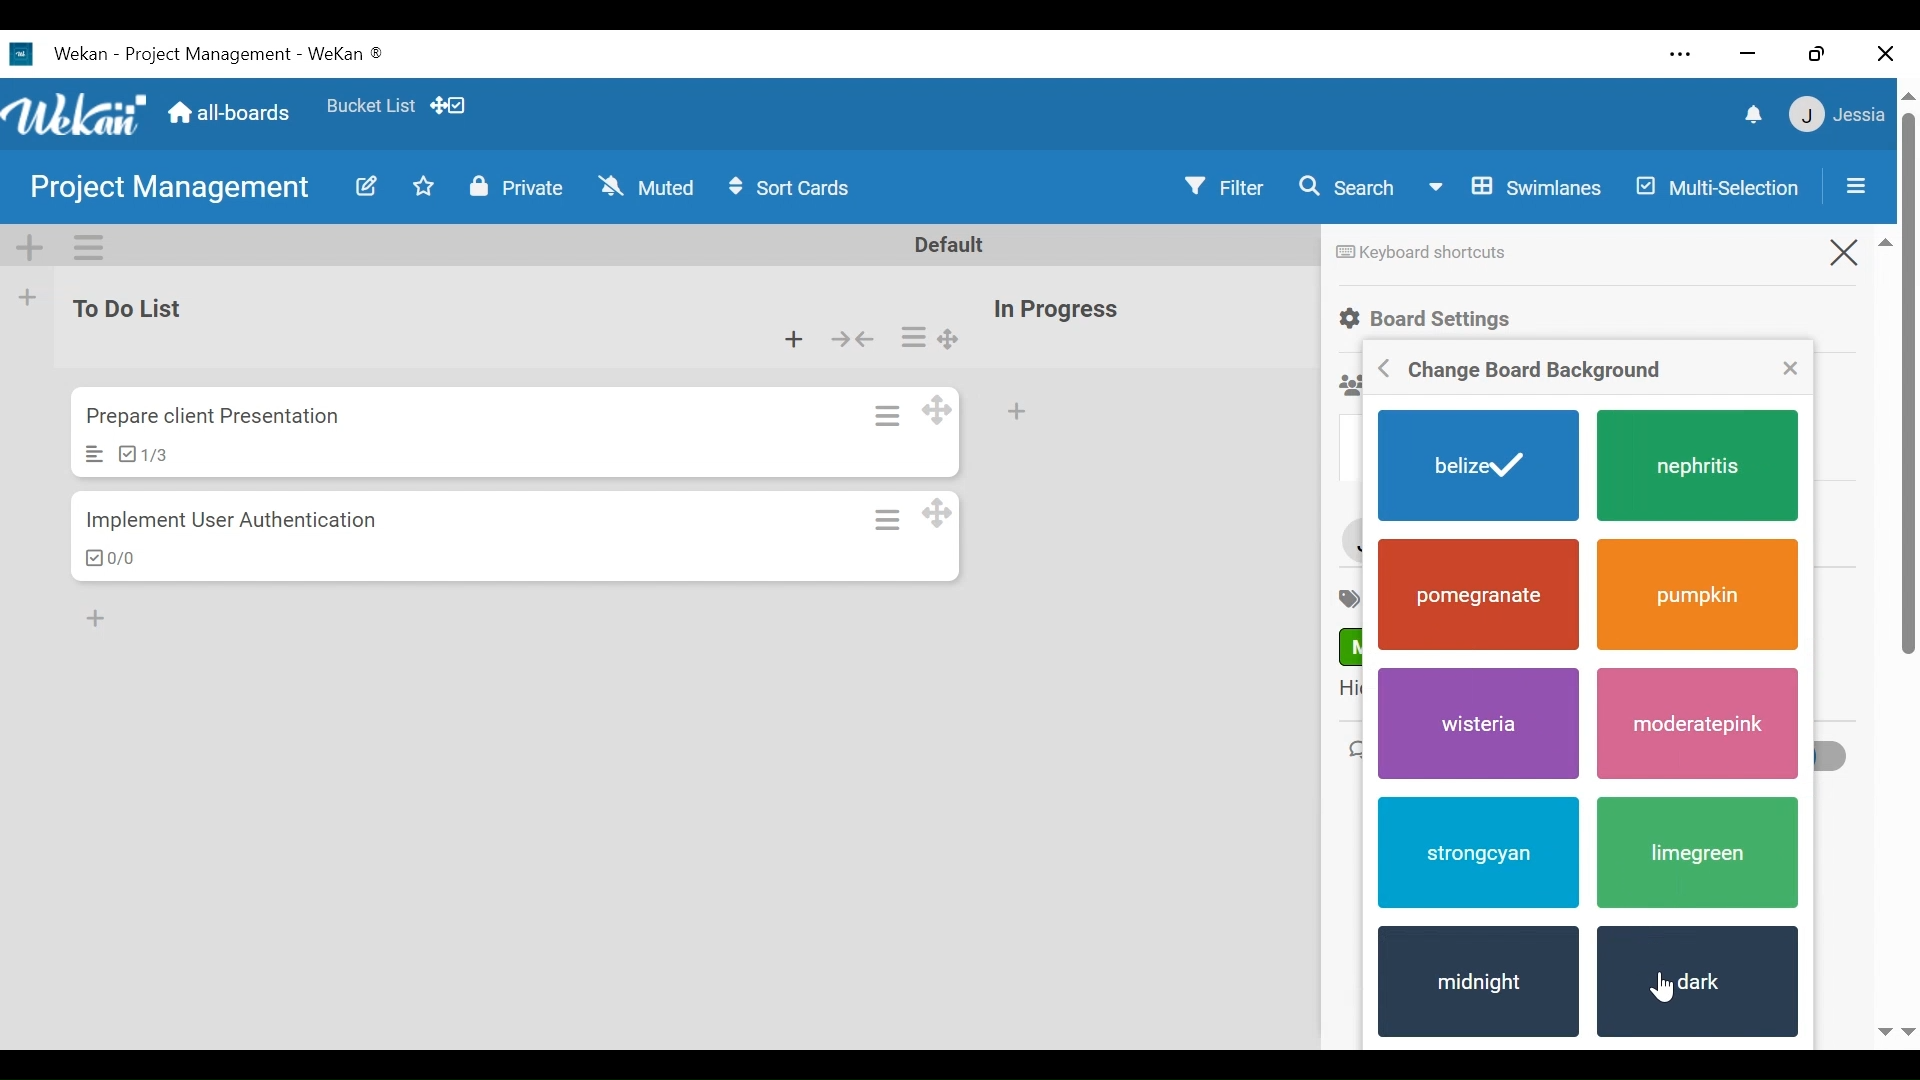  What do you see at coordinates (106, 615) in the screenshot?
I see `add` at bounding box center [106, 615].